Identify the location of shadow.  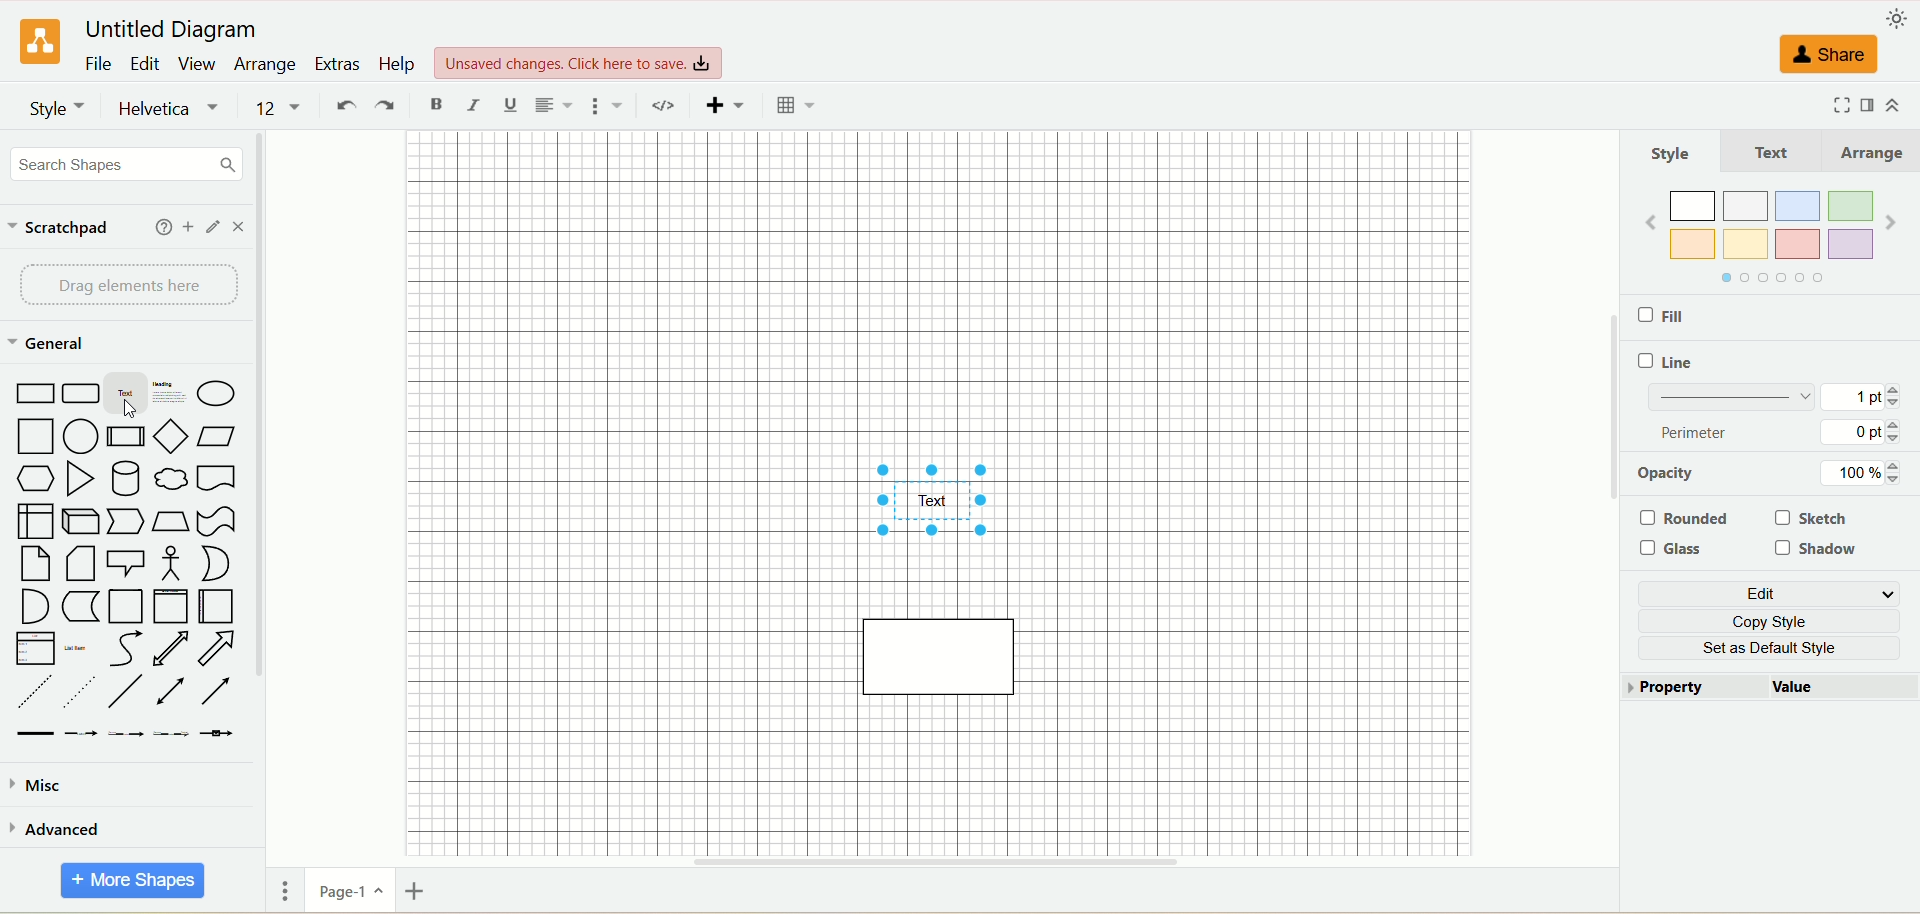
(1819, 547).